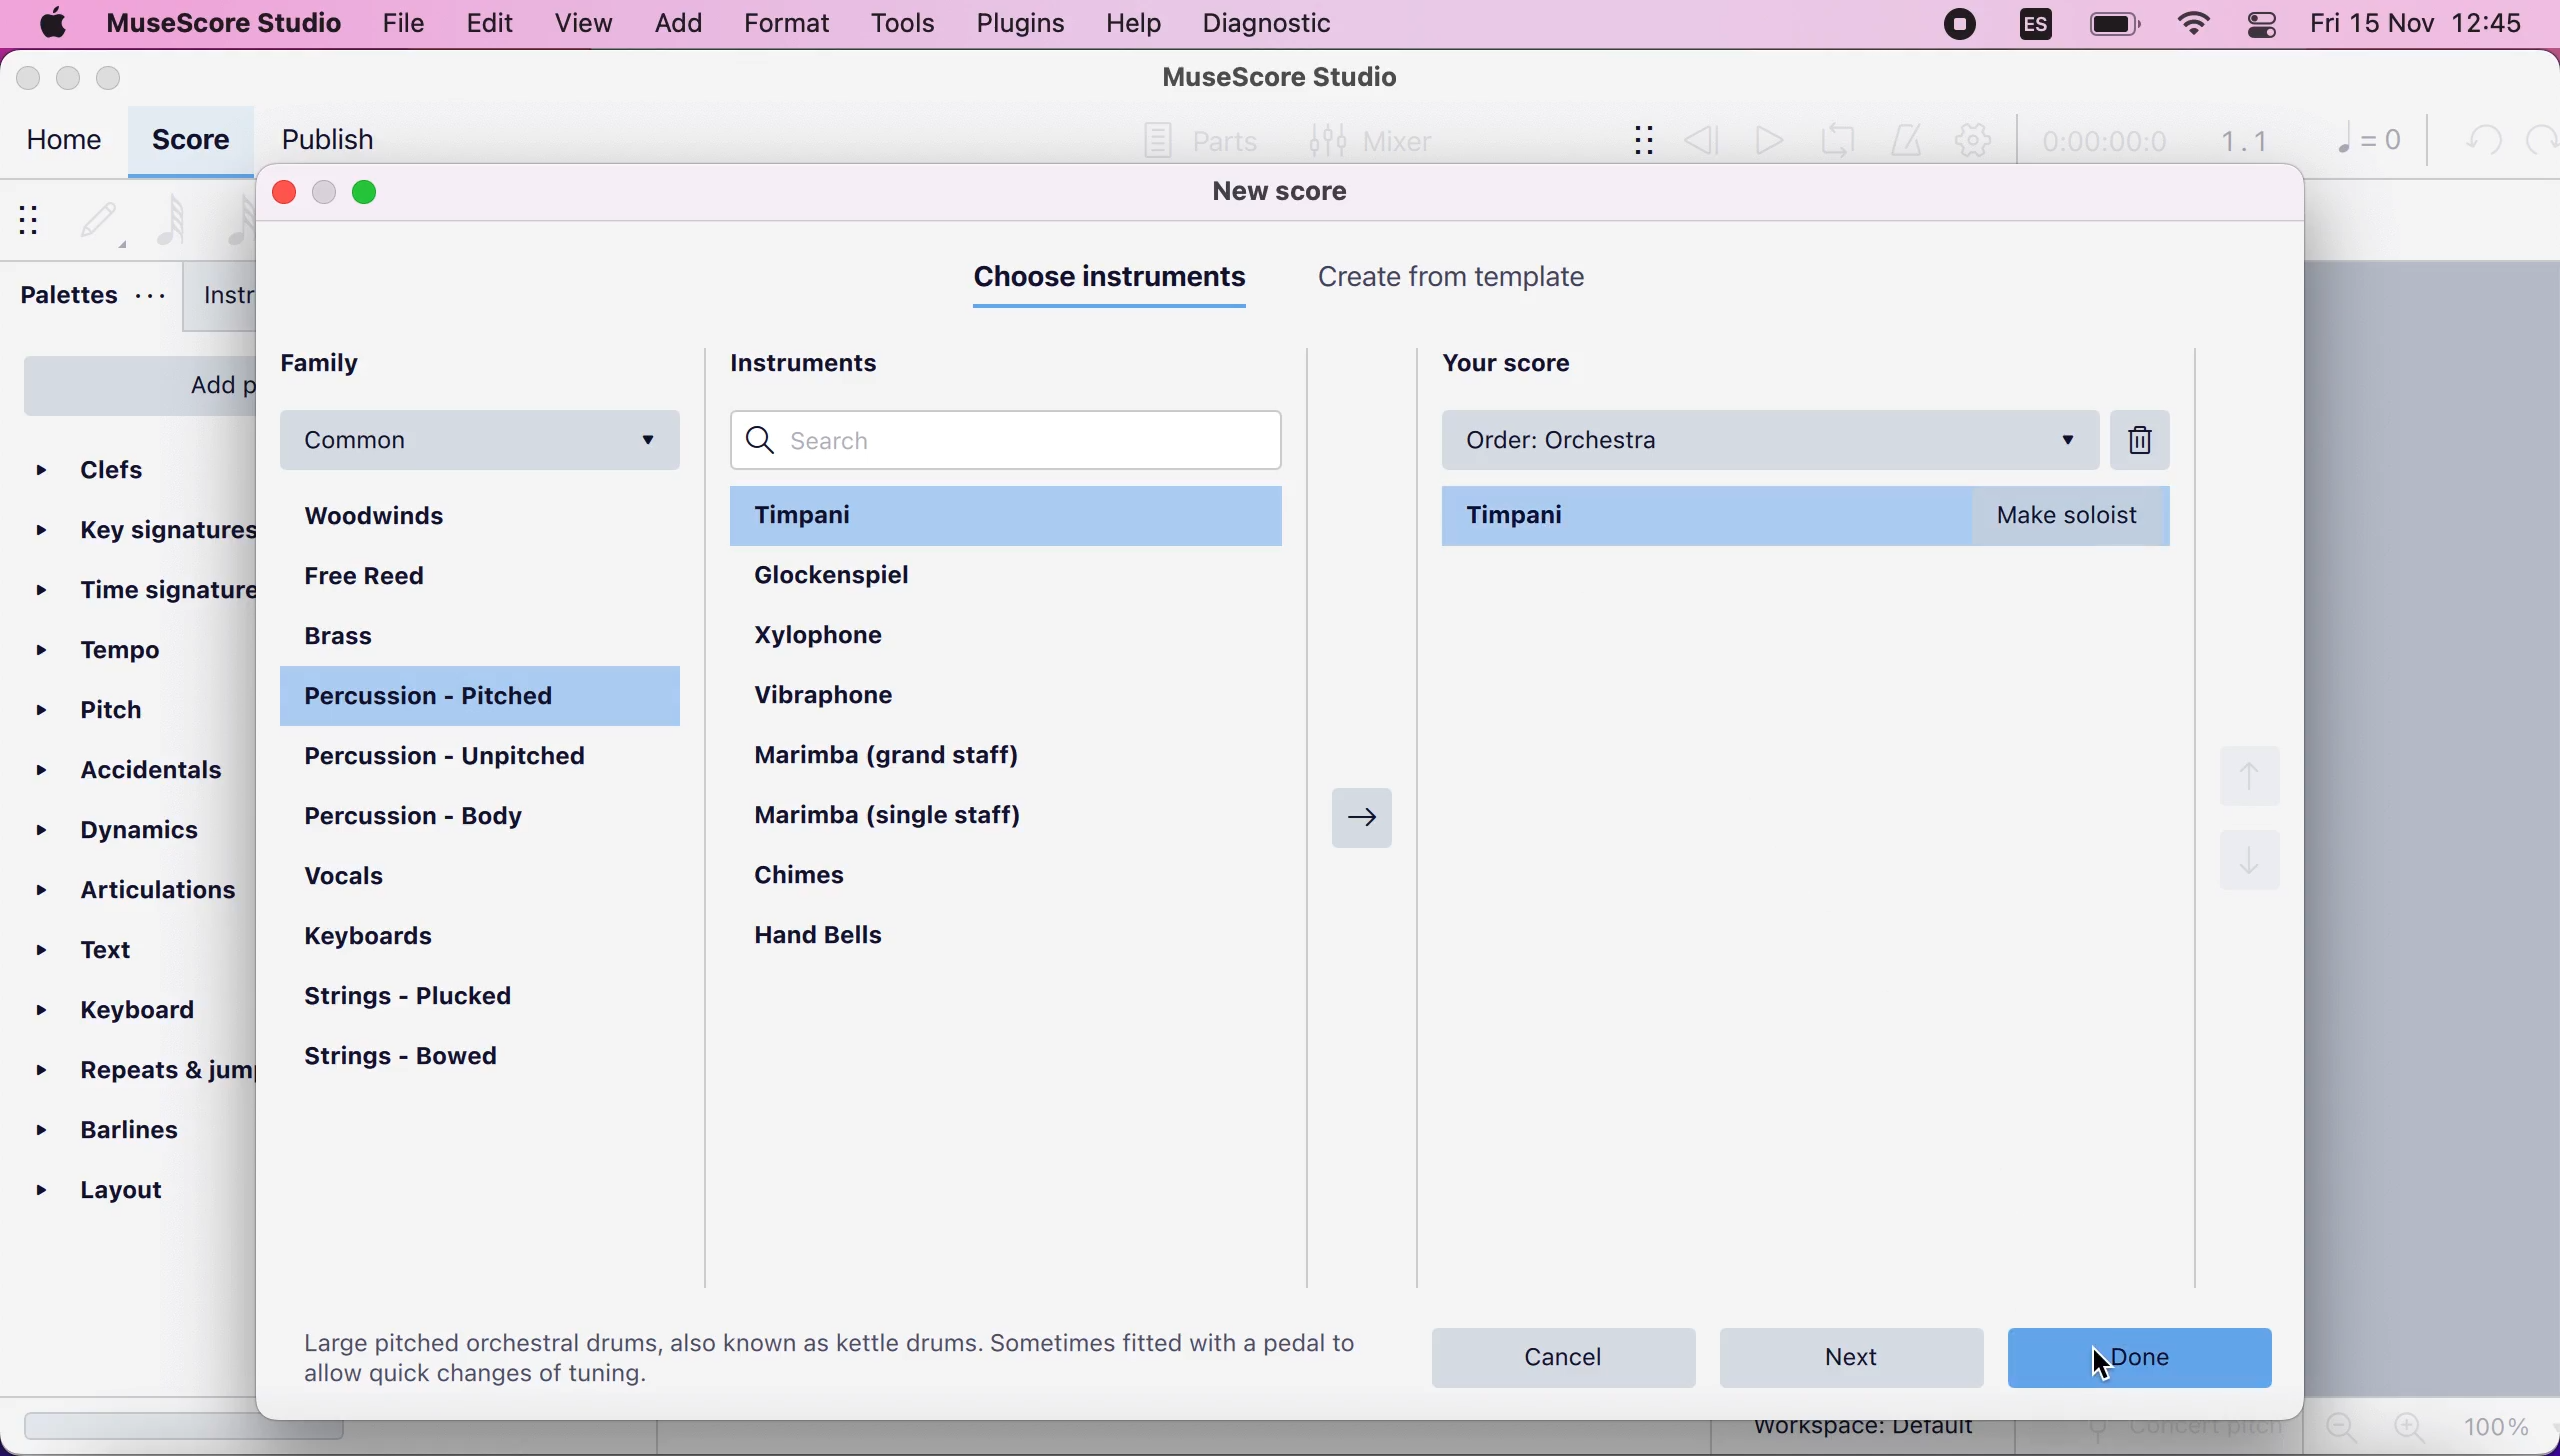 The width and height of the screenshot is (2560, 1456). Describe the element at coordinates (61, 144) in the screenshot. I see `home` at that location.